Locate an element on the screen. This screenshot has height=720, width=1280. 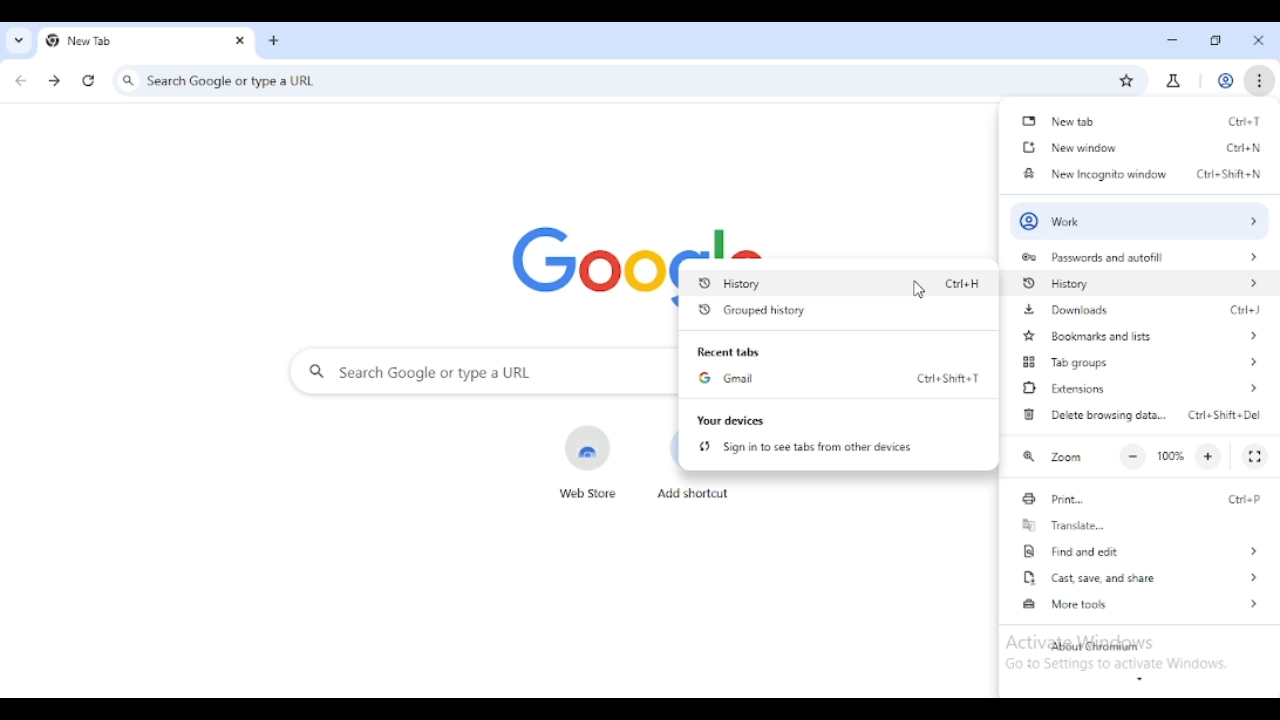
bookmarks and lists is located at coordinates (1139, 335).